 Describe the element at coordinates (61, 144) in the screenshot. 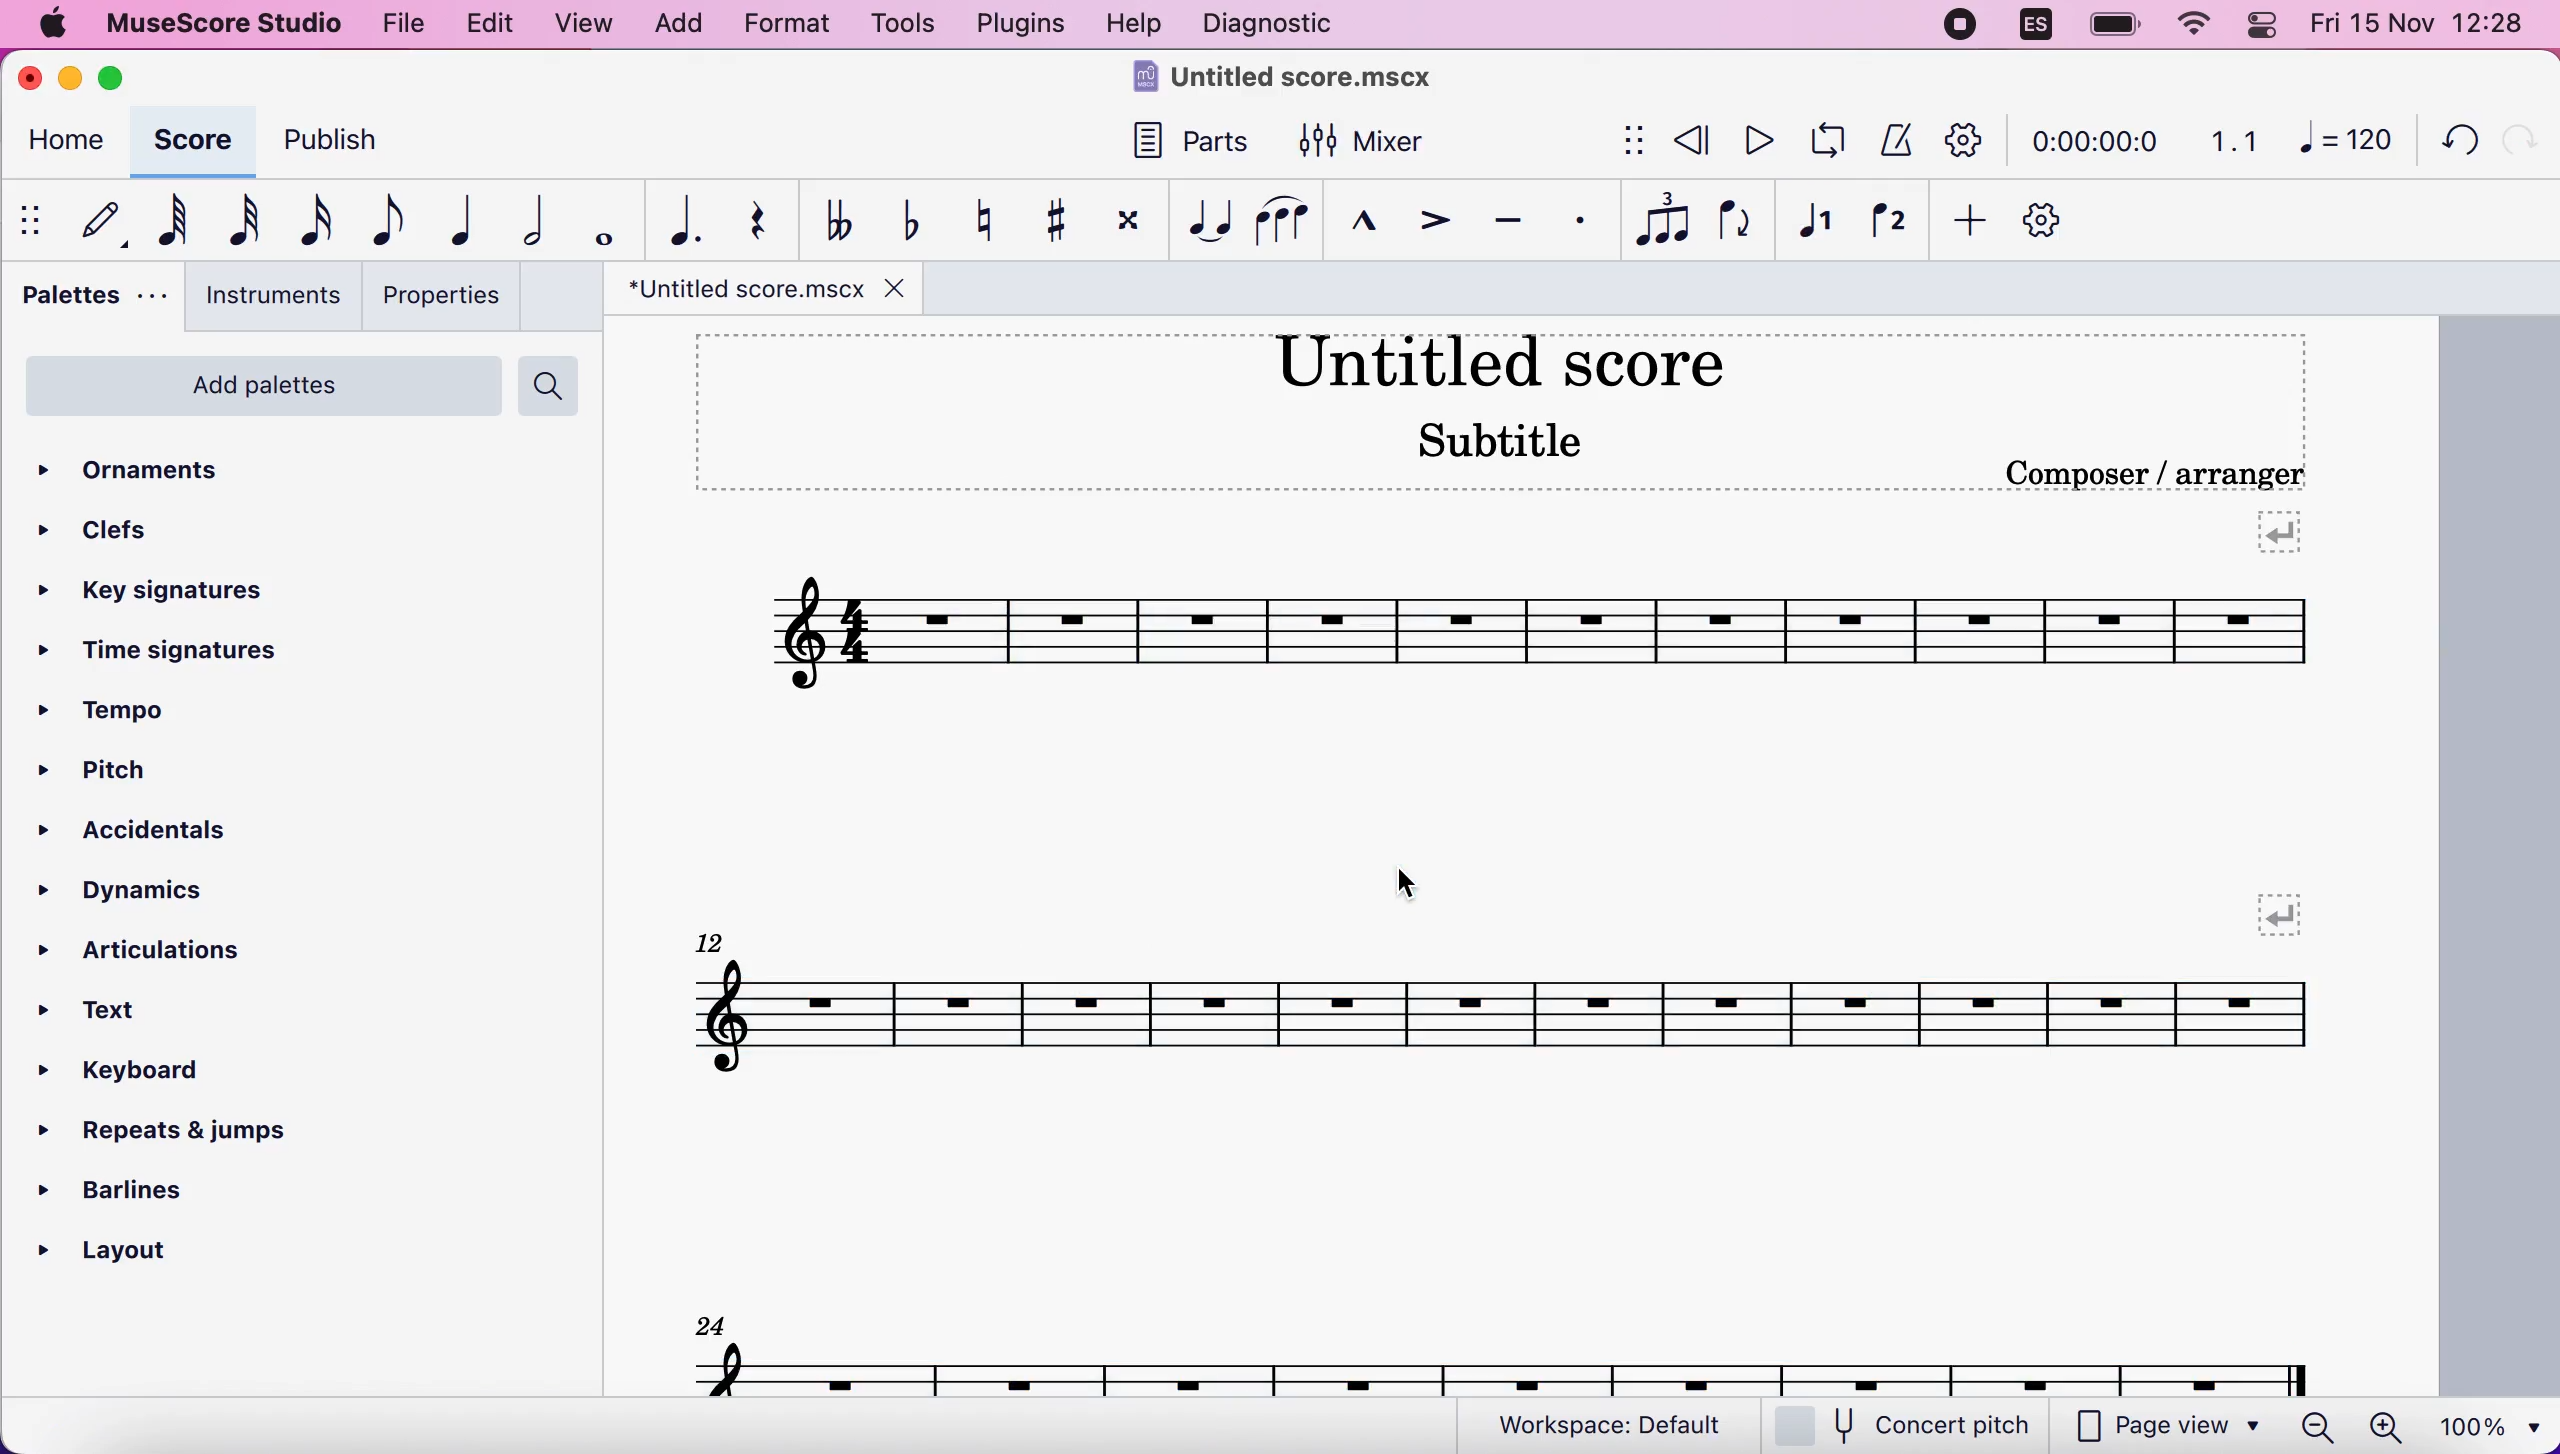

I see `home` at that location.